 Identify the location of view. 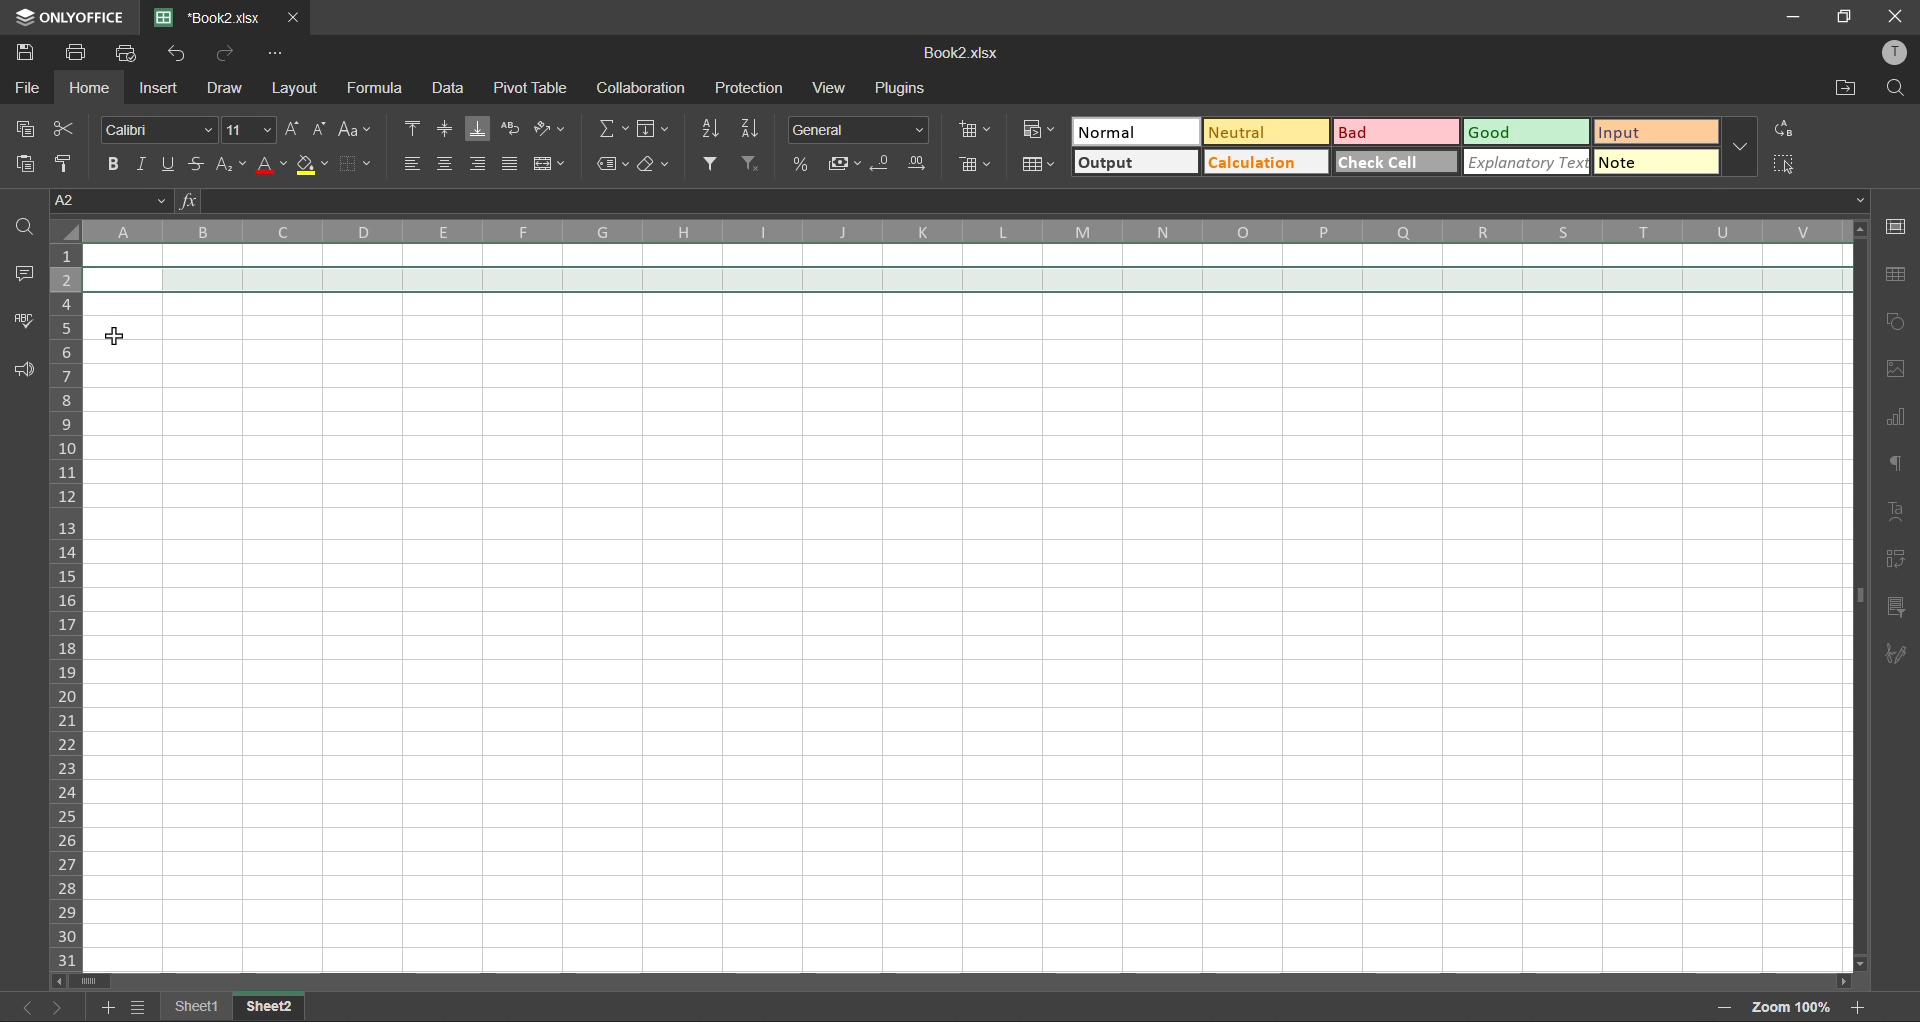
(828, 88).